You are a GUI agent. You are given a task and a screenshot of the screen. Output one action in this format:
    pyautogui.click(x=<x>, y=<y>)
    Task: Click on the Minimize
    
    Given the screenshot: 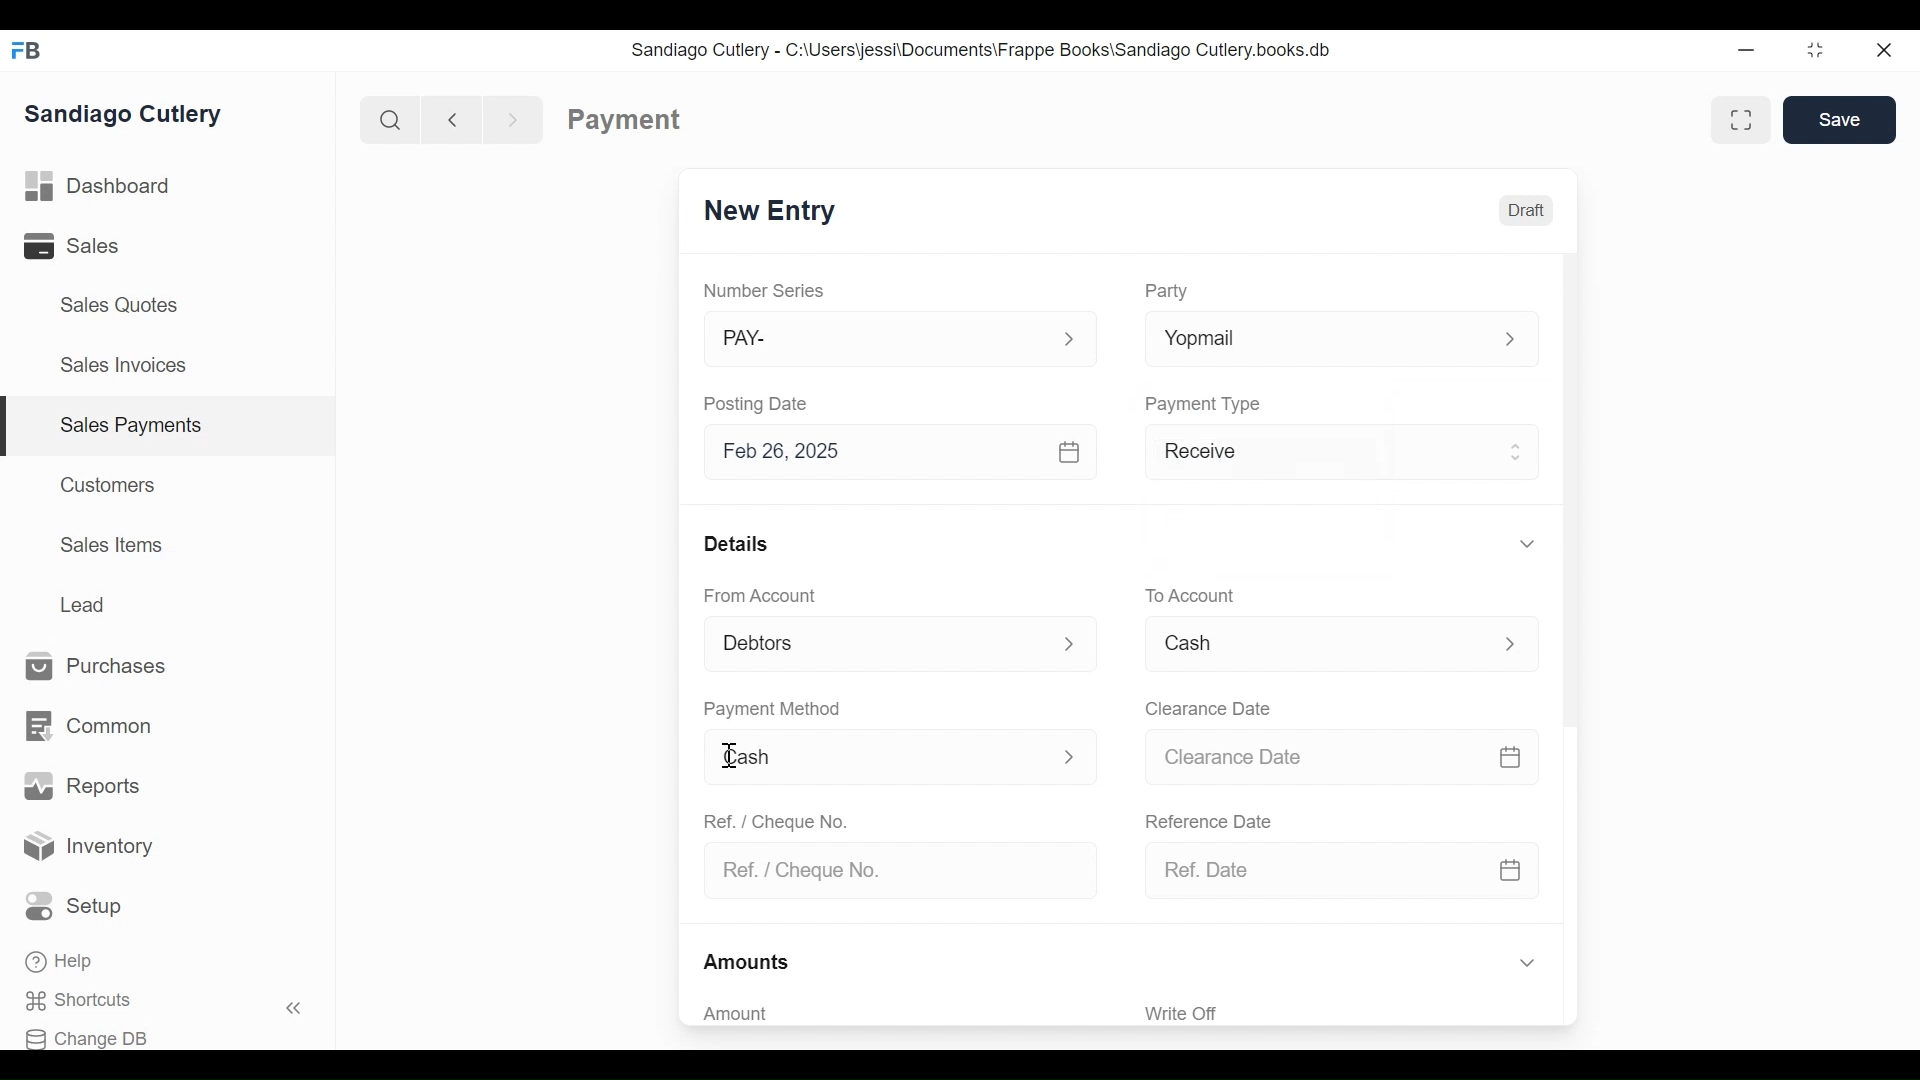 What is the action you would take?
    pyautogui.click(x=1746, y=52)
    